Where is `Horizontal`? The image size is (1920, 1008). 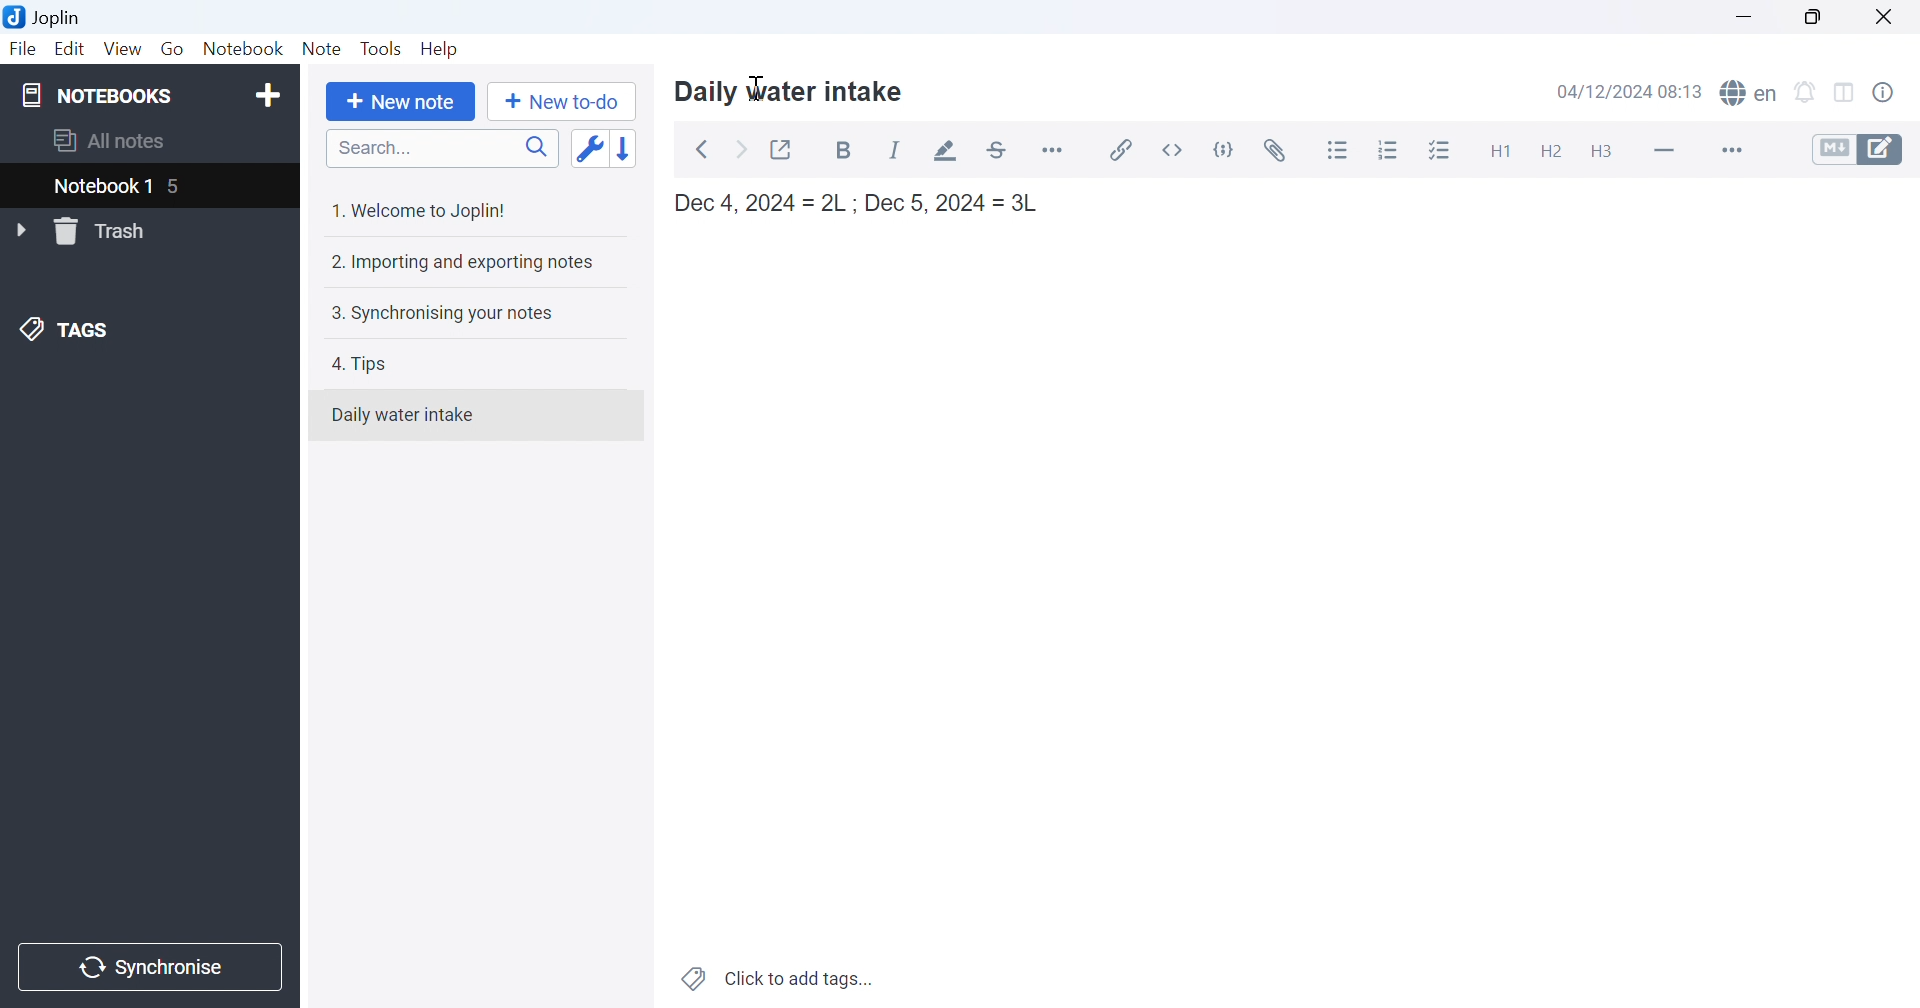
Horizontal is located at coordinates (1057, 150).